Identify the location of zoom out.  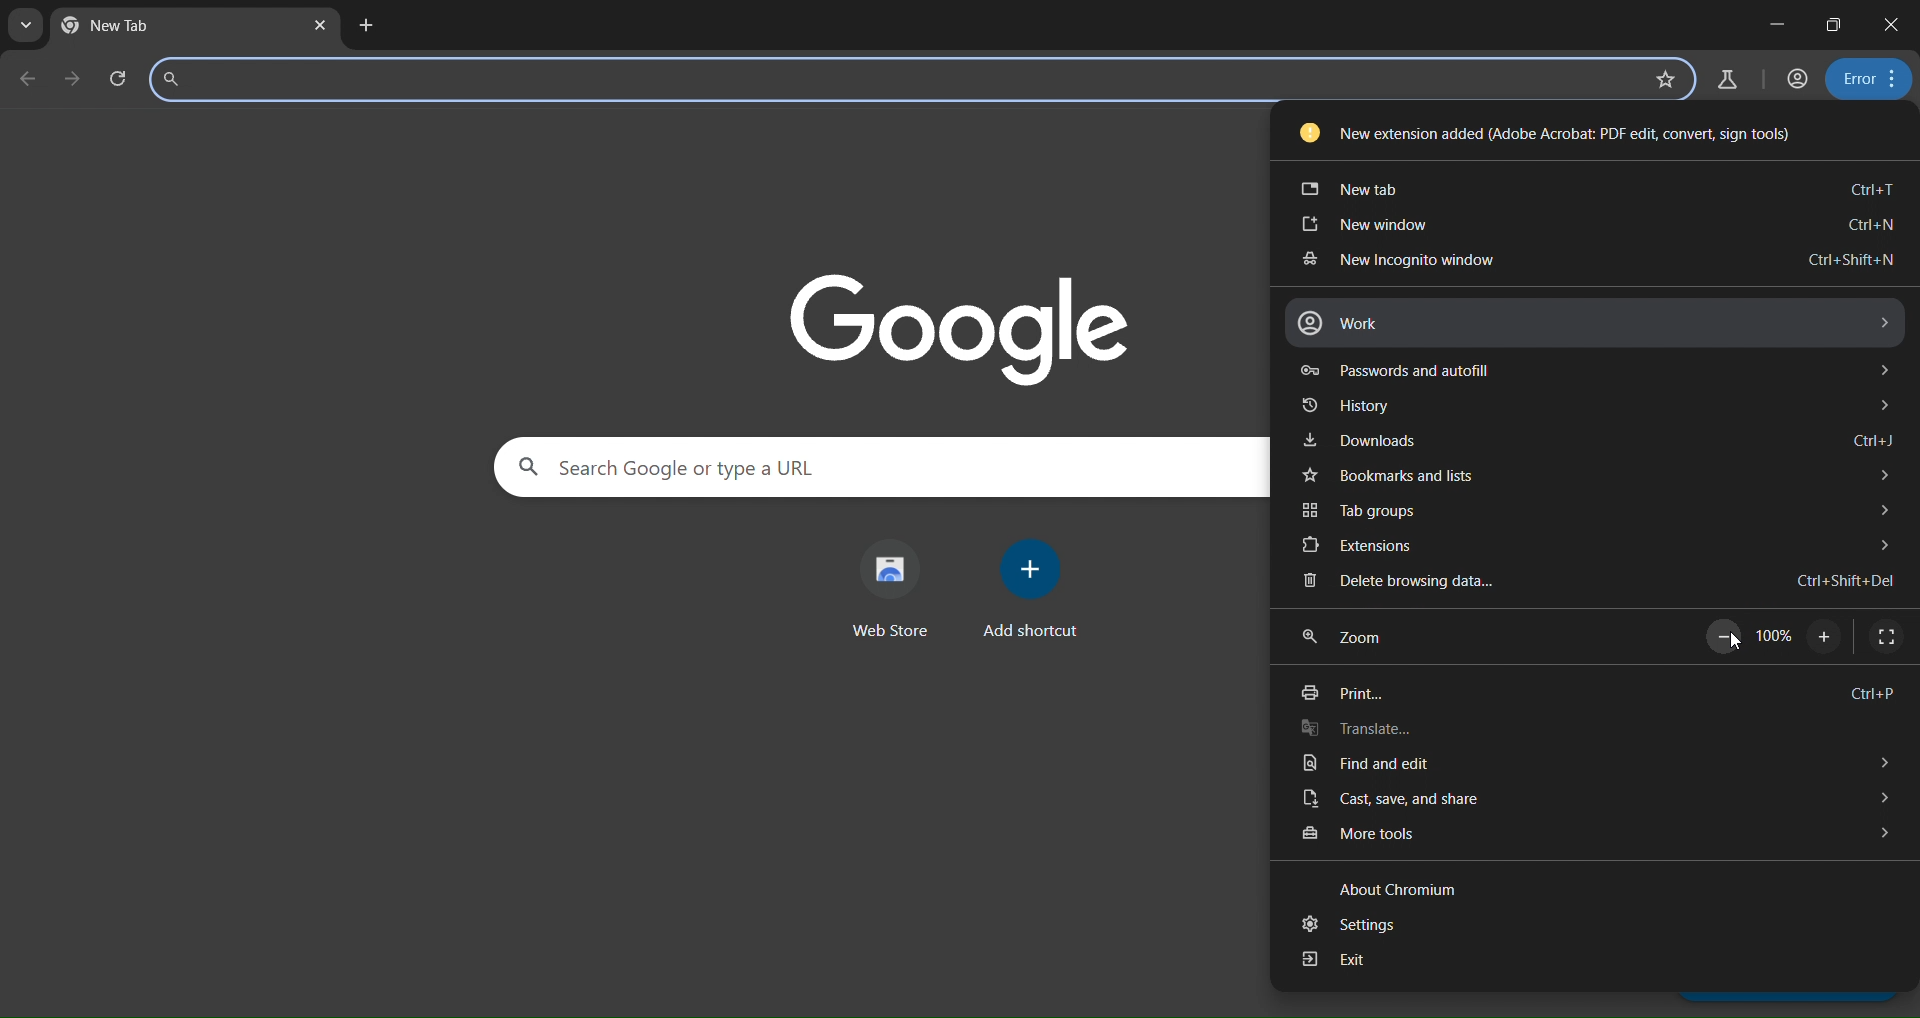
(1727, 635).